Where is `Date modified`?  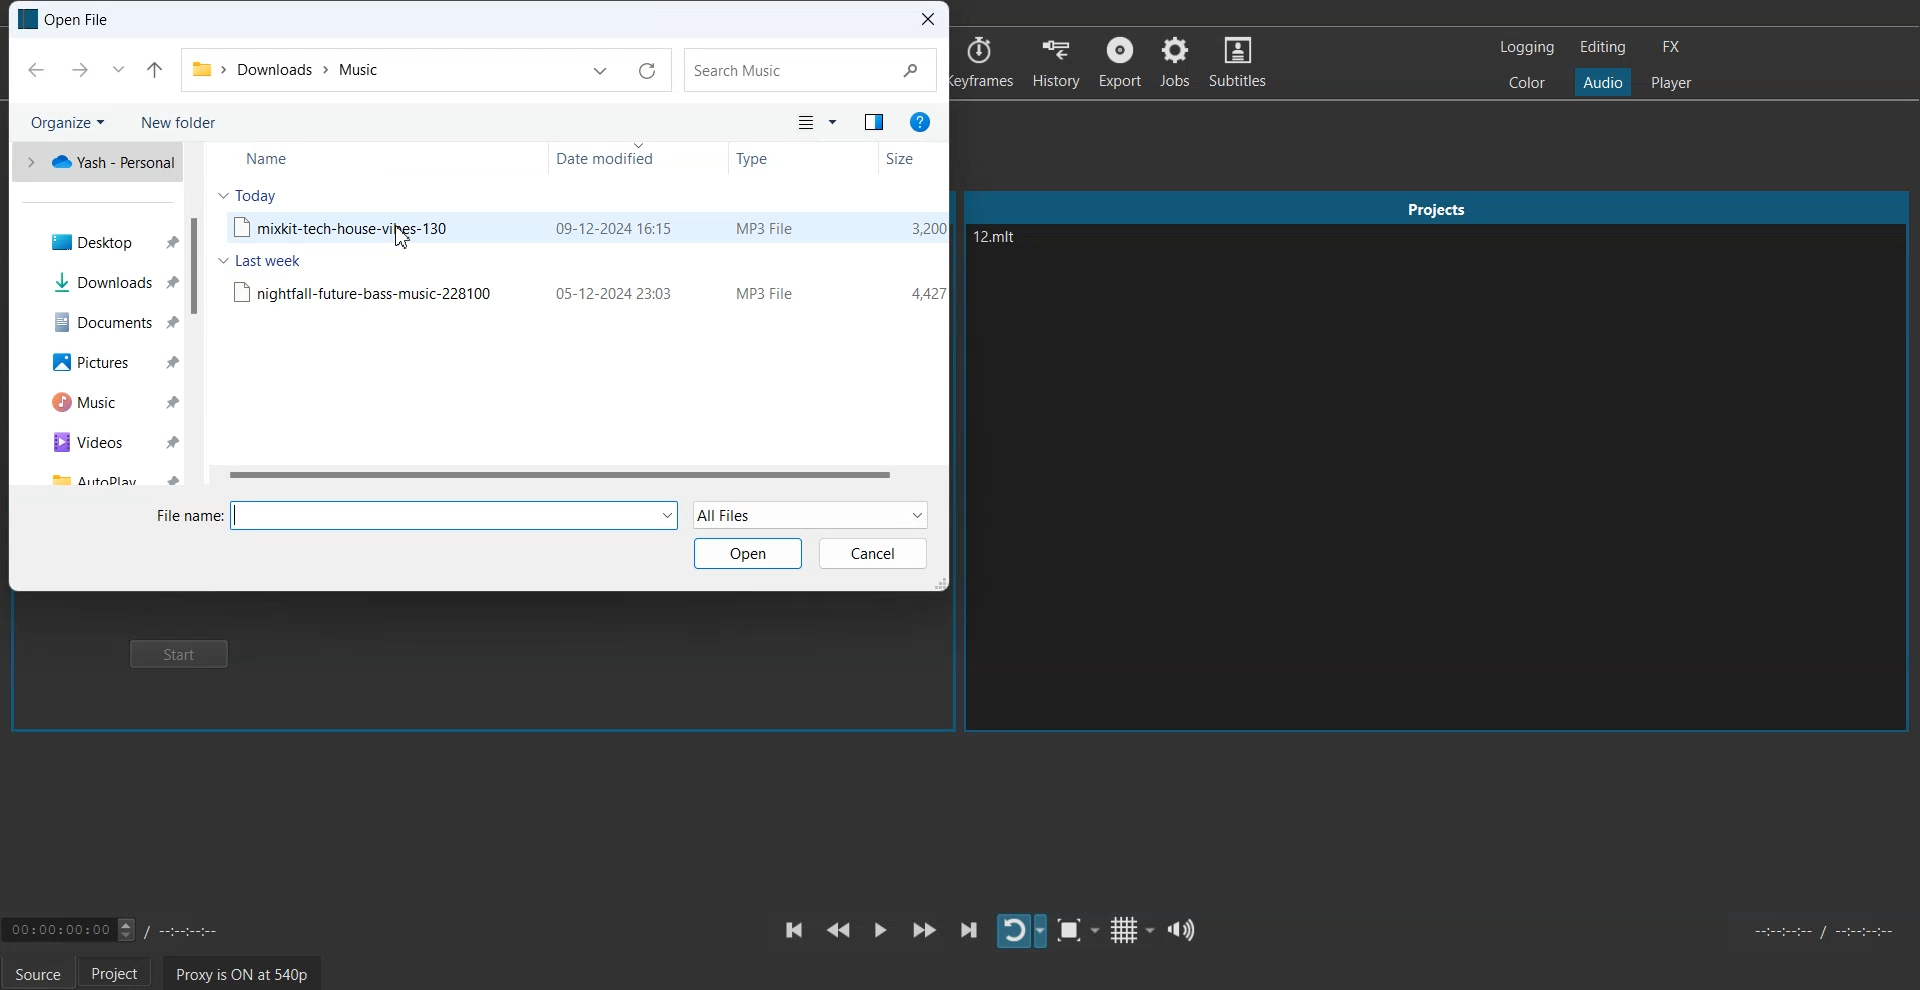
Date modified is located at coordinates (608, 158).